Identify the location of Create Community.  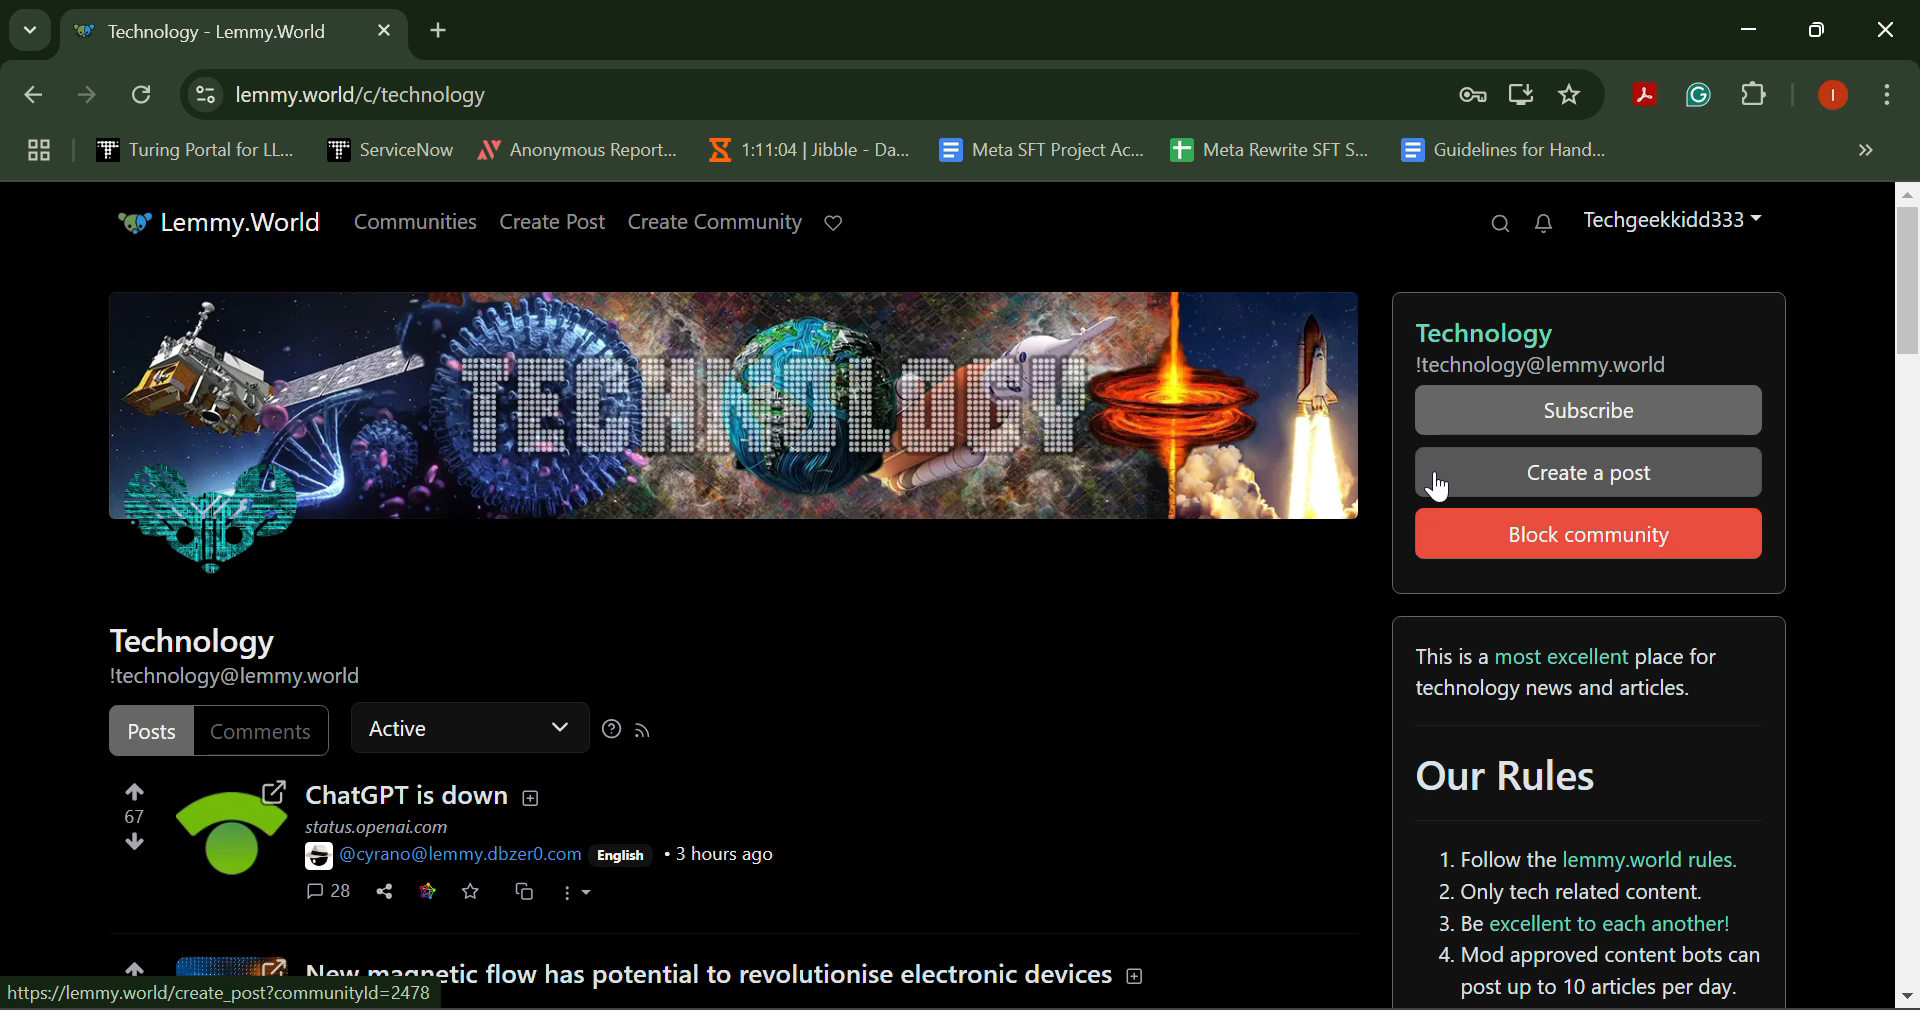
(716, 223).